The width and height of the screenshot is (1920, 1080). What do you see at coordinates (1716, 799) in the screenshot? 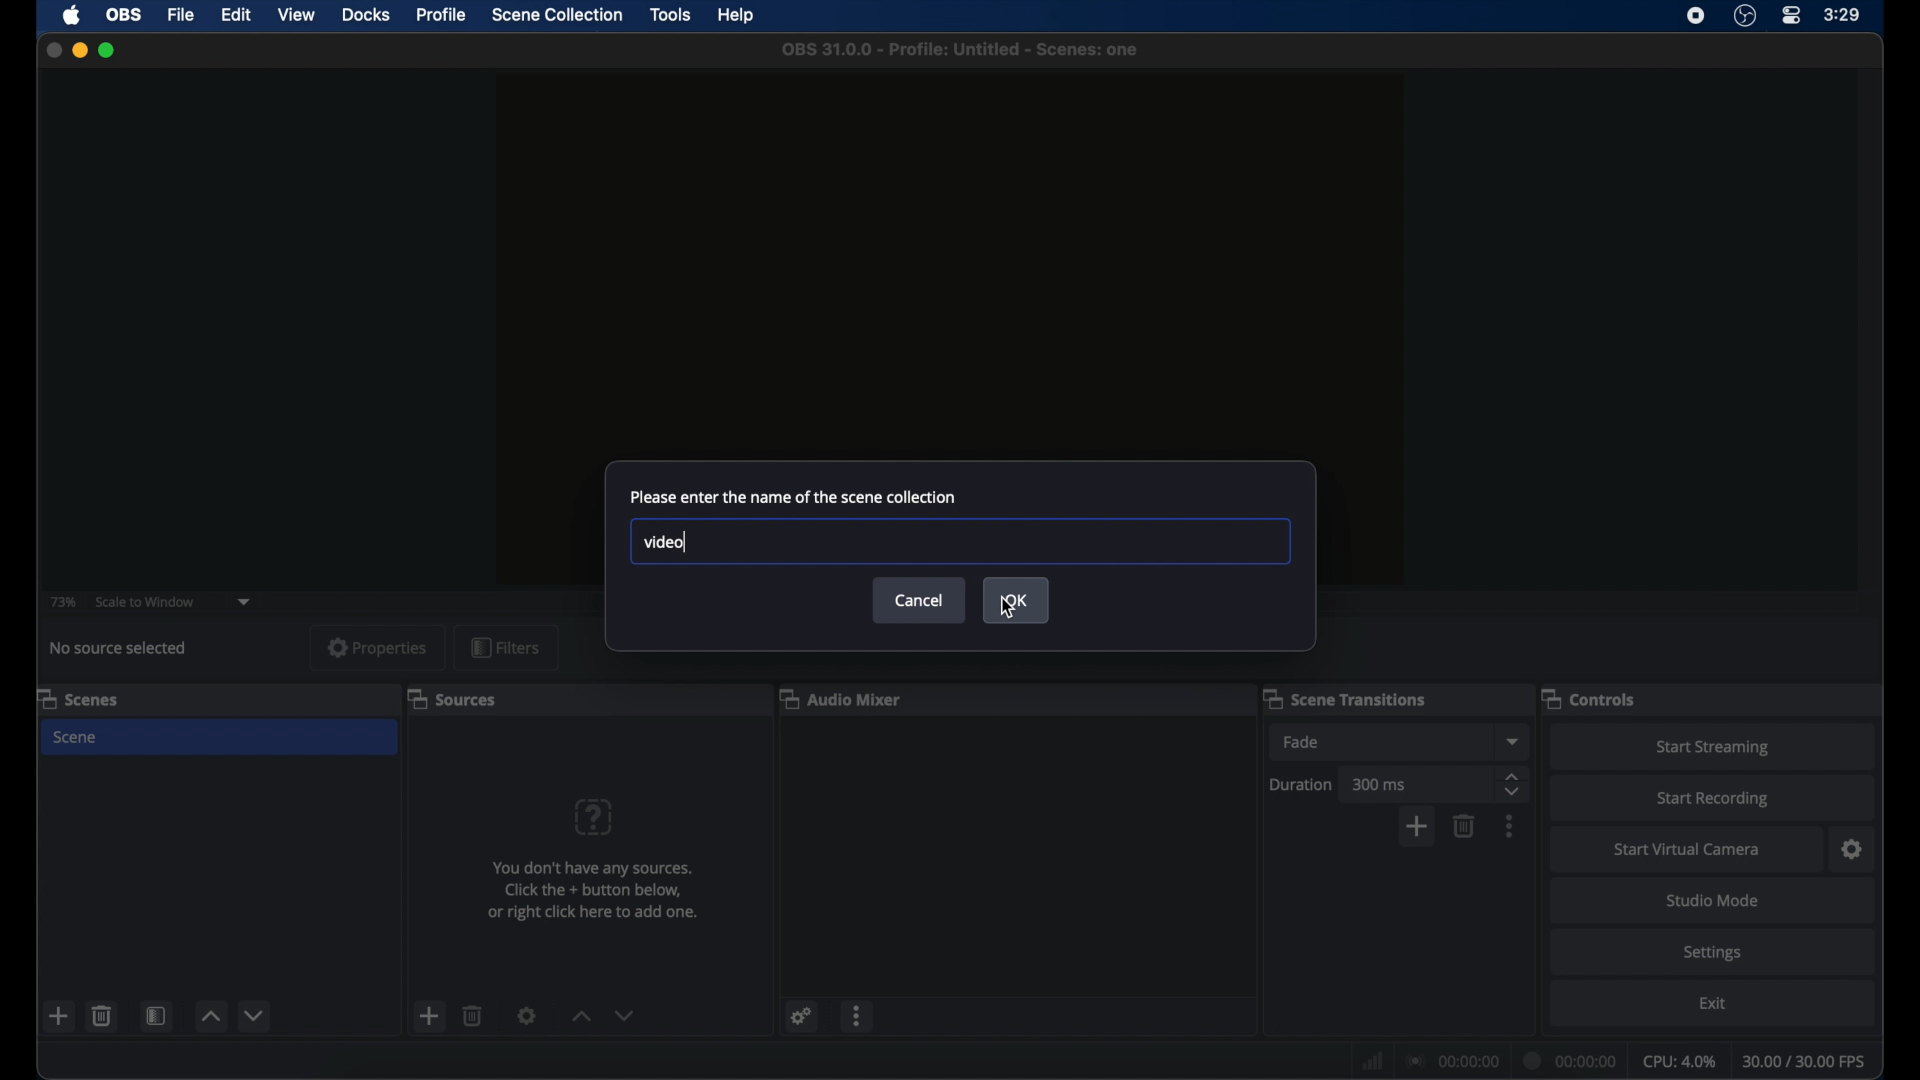
I see `start recording` at bounding box center [1716, 799].